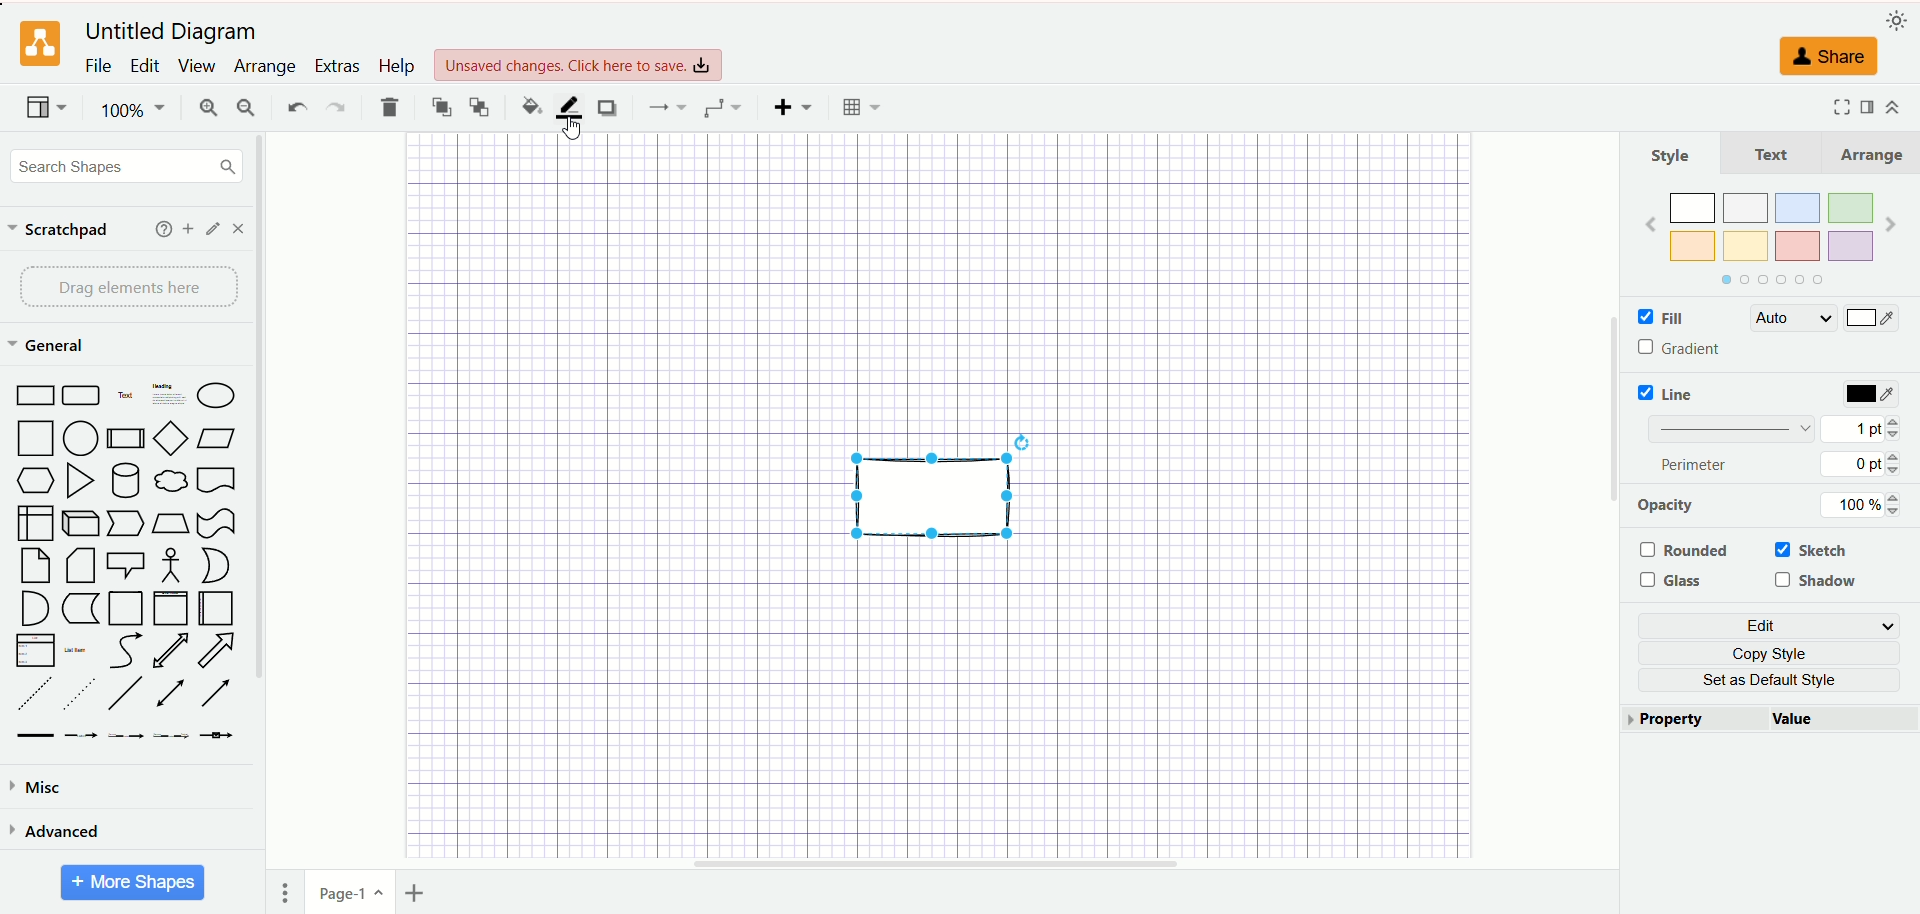 The width and height of the screenshot is (1920, 914). I want to click on more shapes, so click(131, 883).